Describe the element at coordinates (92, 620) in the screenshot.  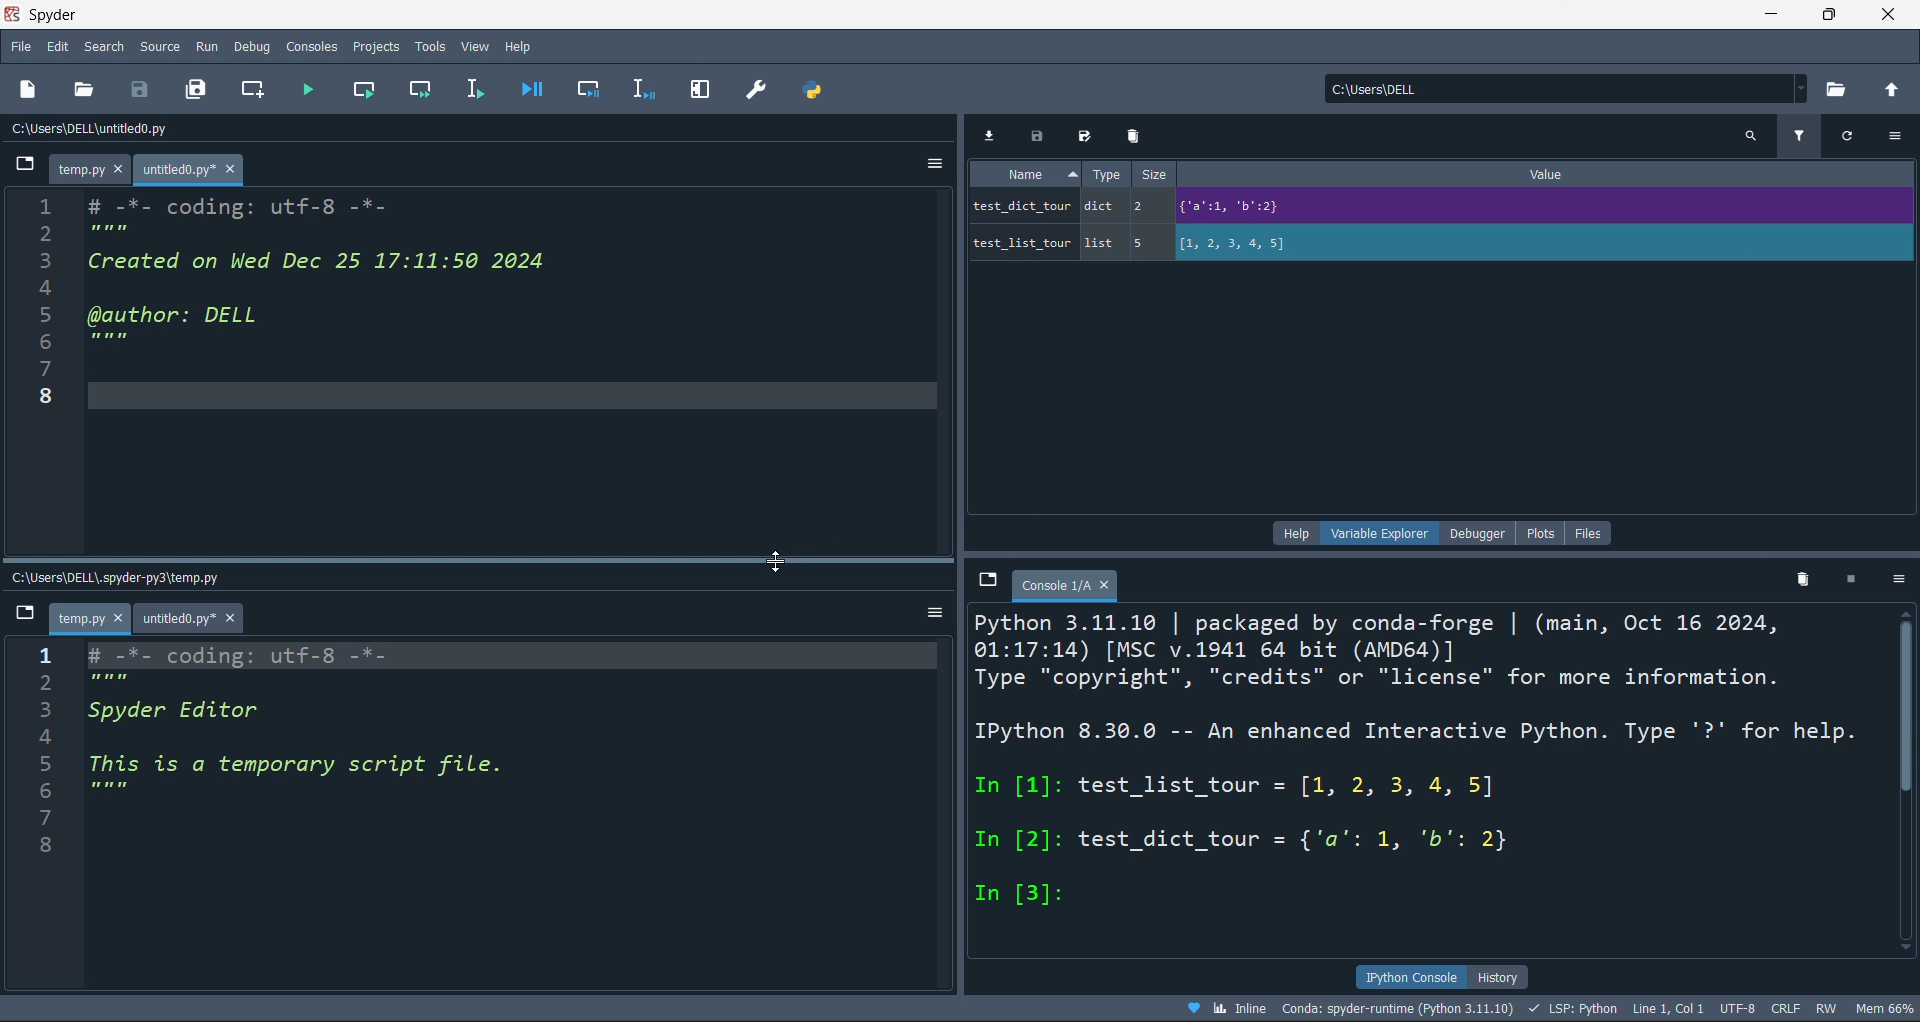
I see `~ temppy ` at that location.